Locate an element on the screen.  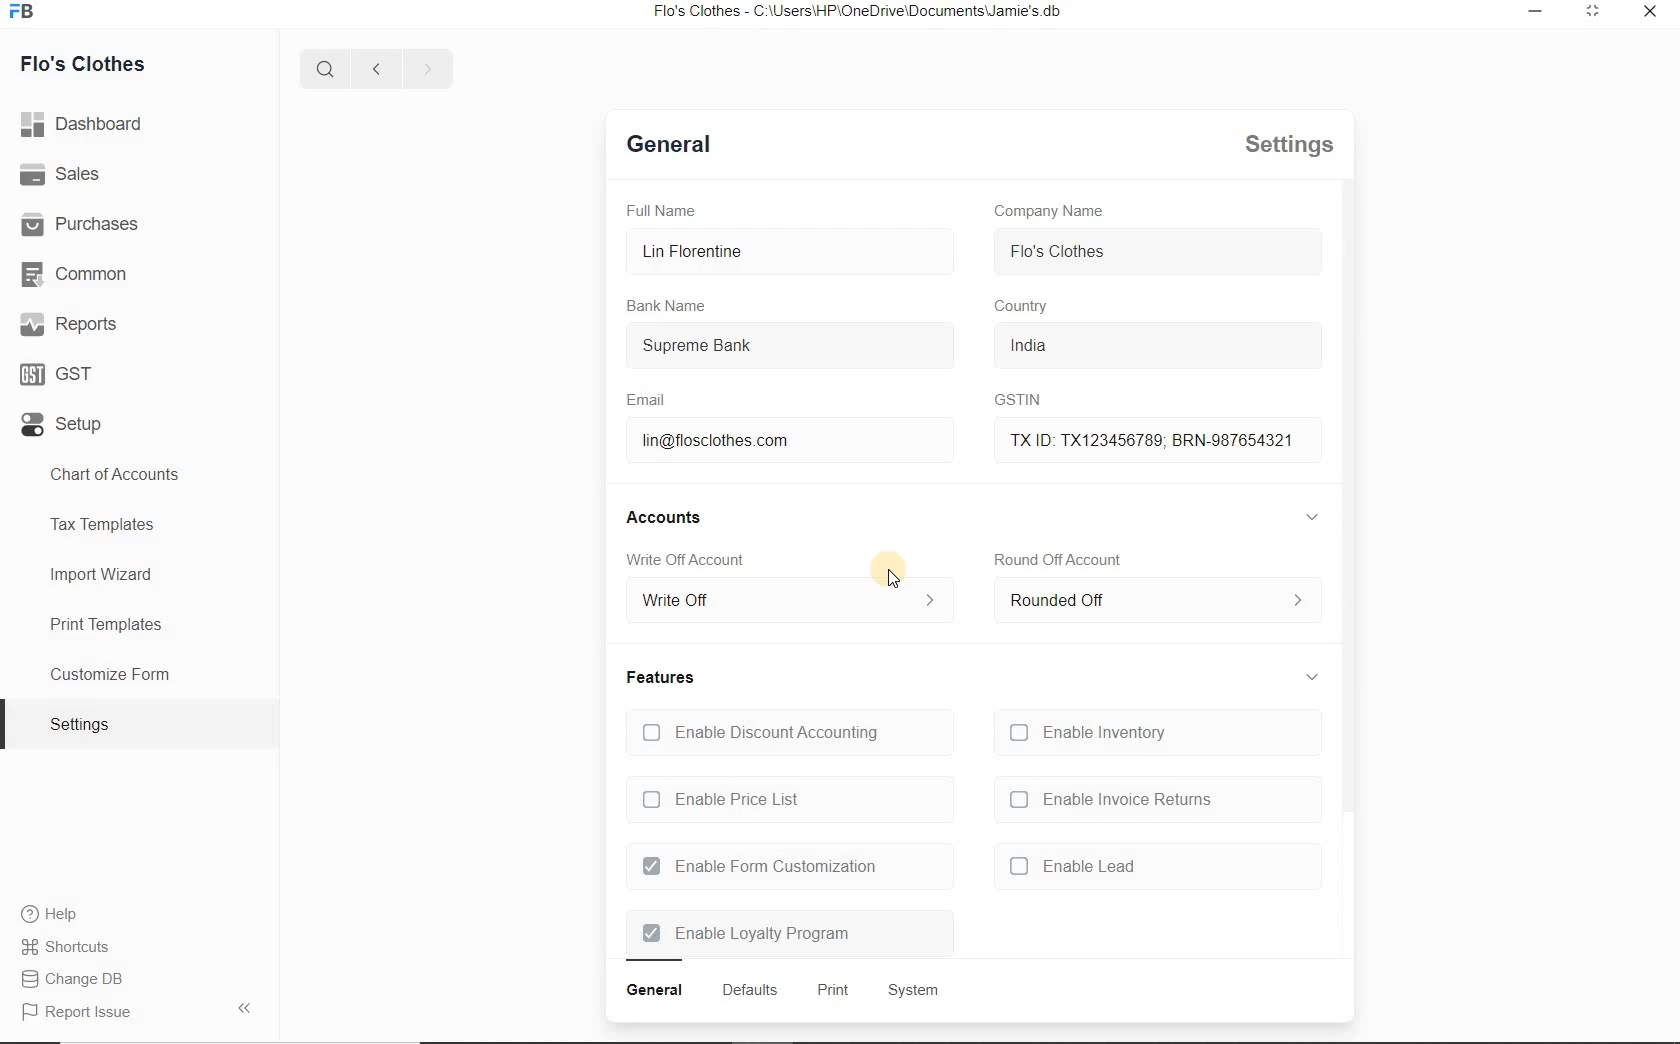
GSTIN is located at coordinates (1019, 400).